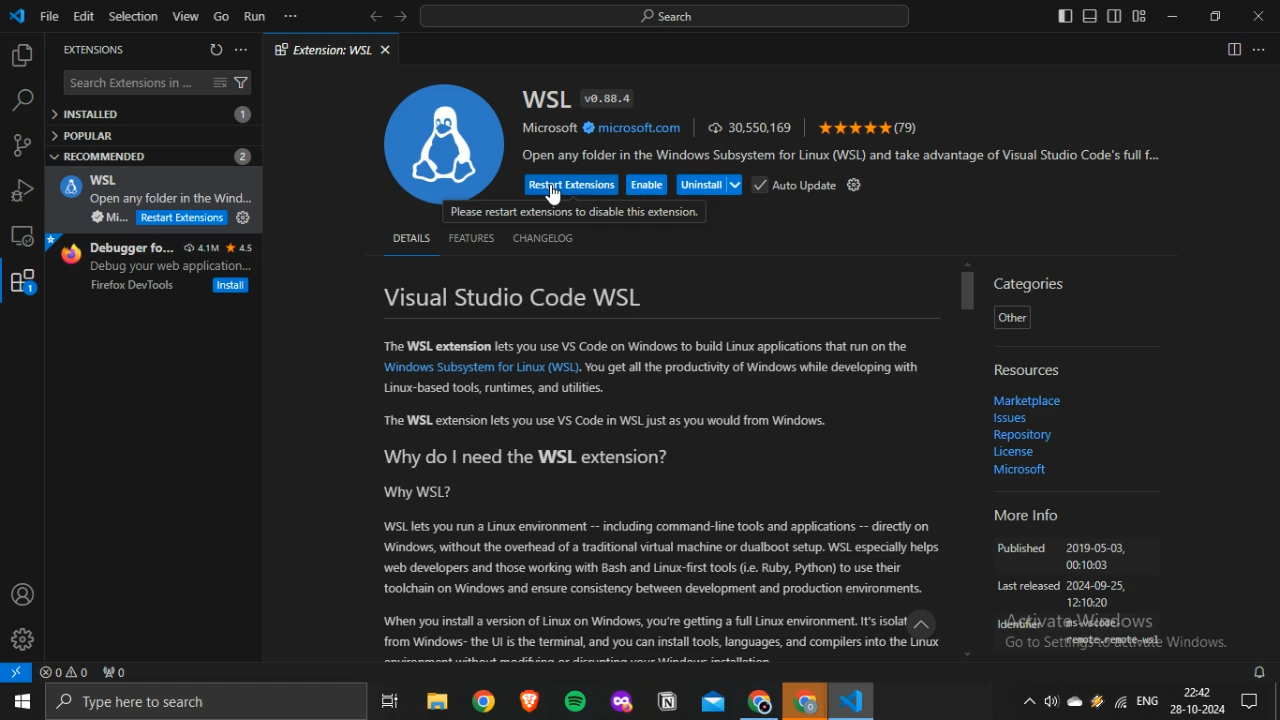 This screenshot has width=1280, height=720. Describe the element at coordinates (606, 98) in the screenshot. I see `v0.88.4` at that location.